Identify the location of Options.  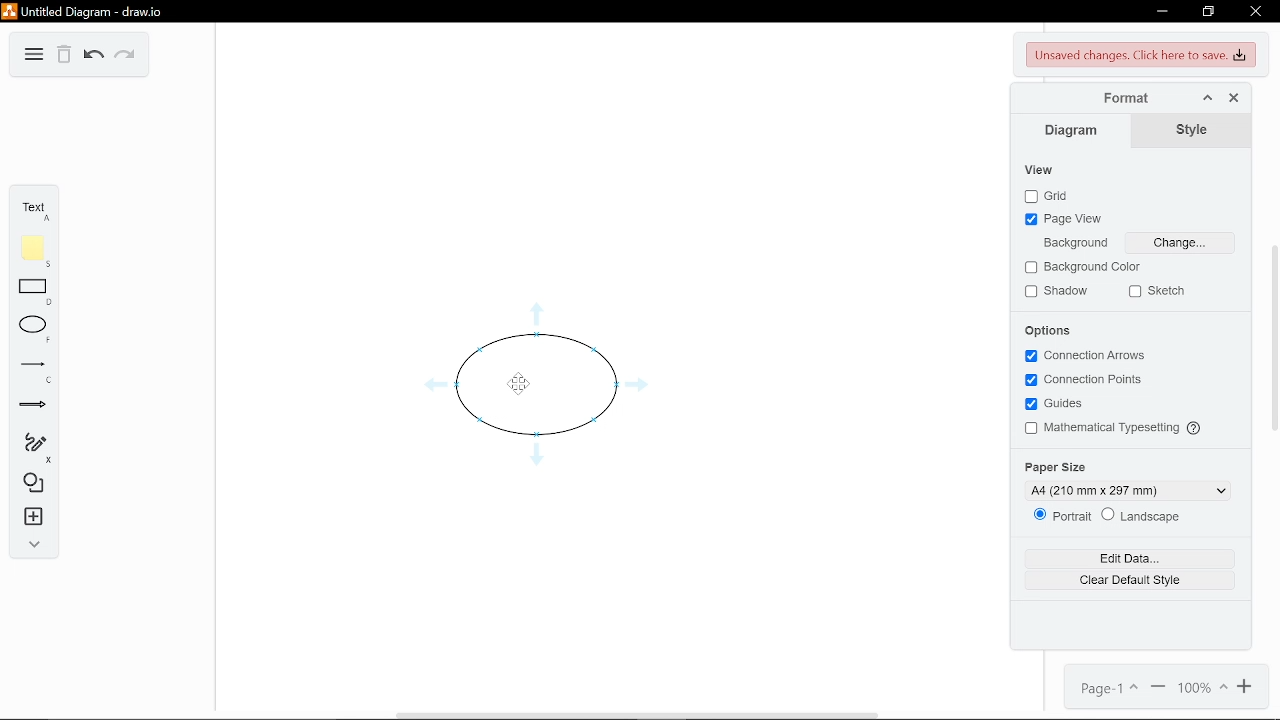
(1047, 329).